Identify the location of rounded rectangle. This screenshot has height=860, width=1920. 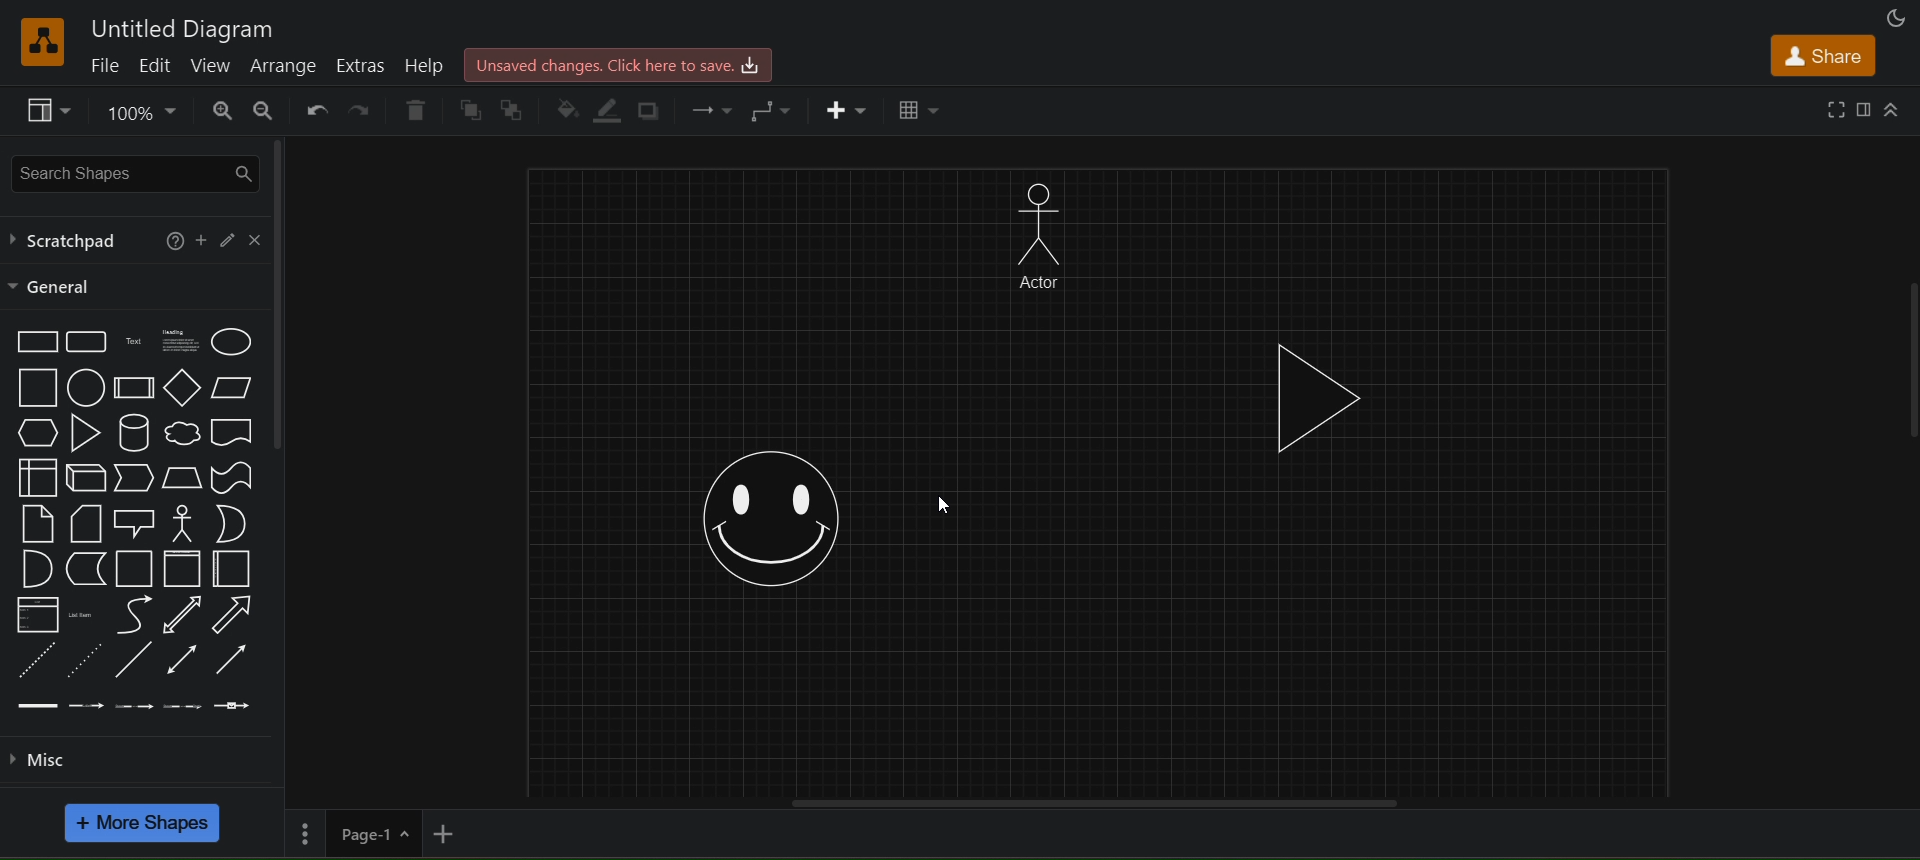
(87, 342).